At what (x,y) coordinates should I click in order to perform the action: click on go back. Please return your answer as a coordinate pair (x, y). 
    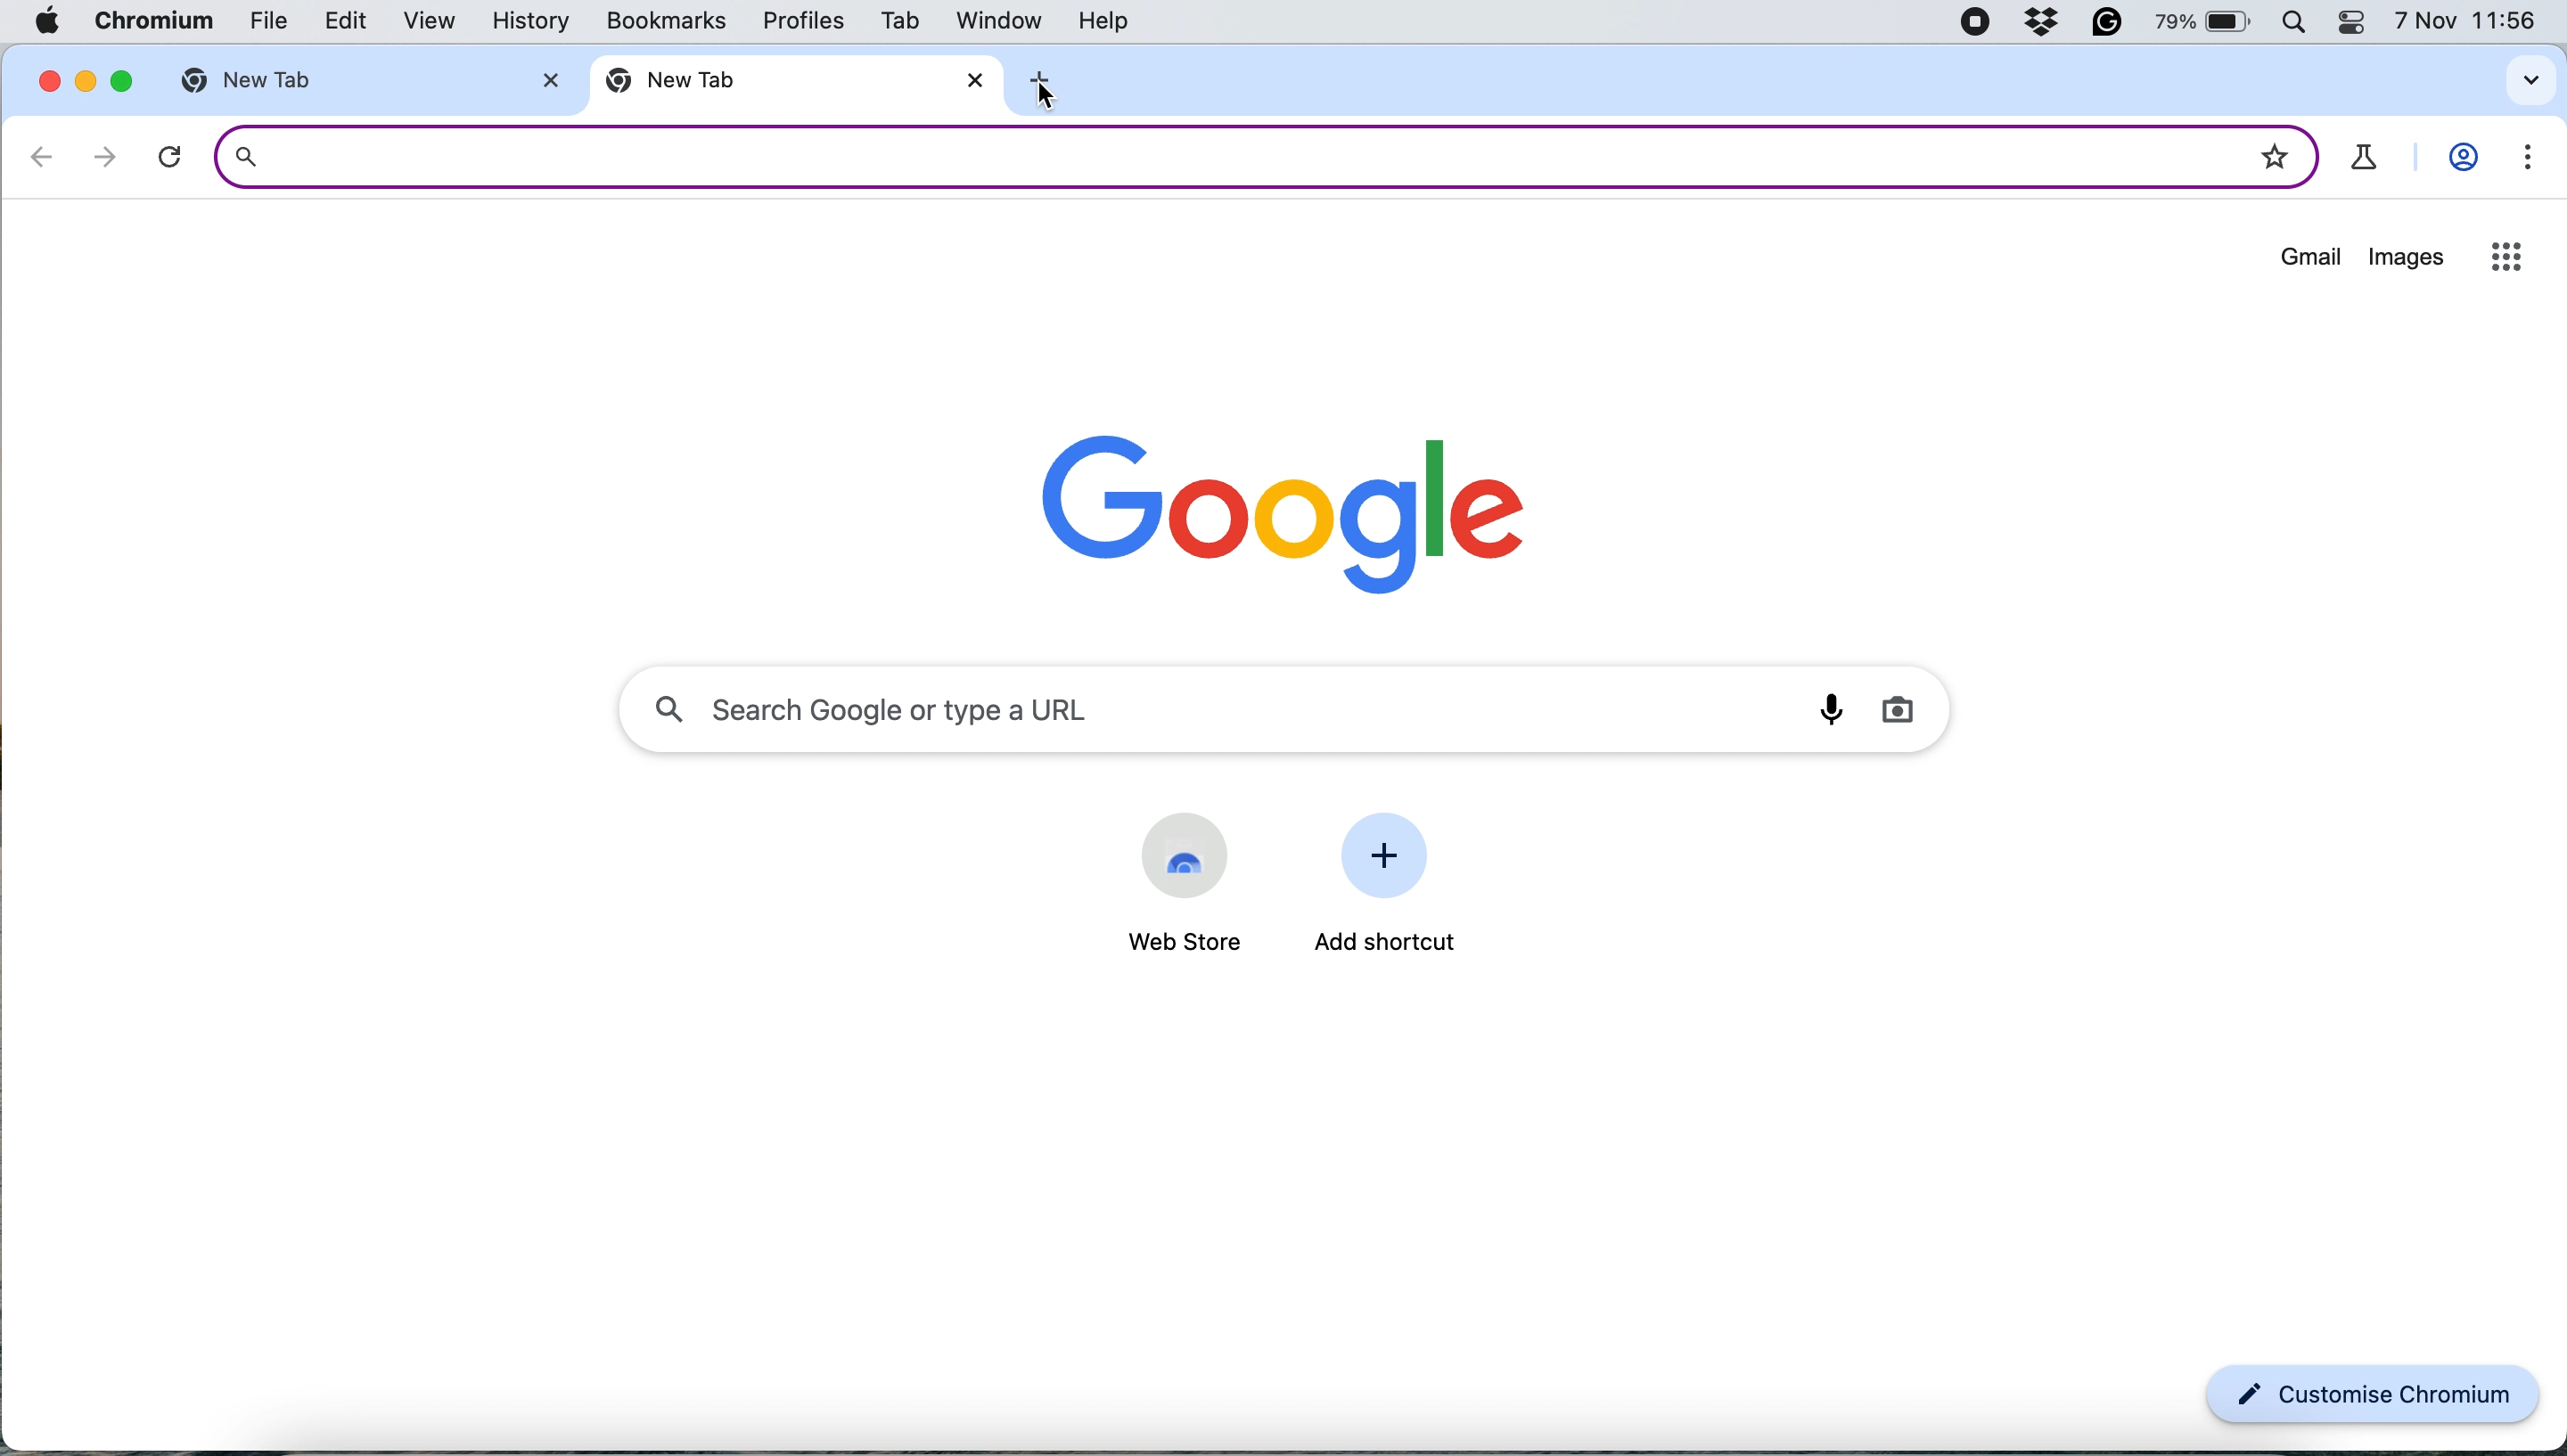
    Looking at the image, I should click on (43, 156).